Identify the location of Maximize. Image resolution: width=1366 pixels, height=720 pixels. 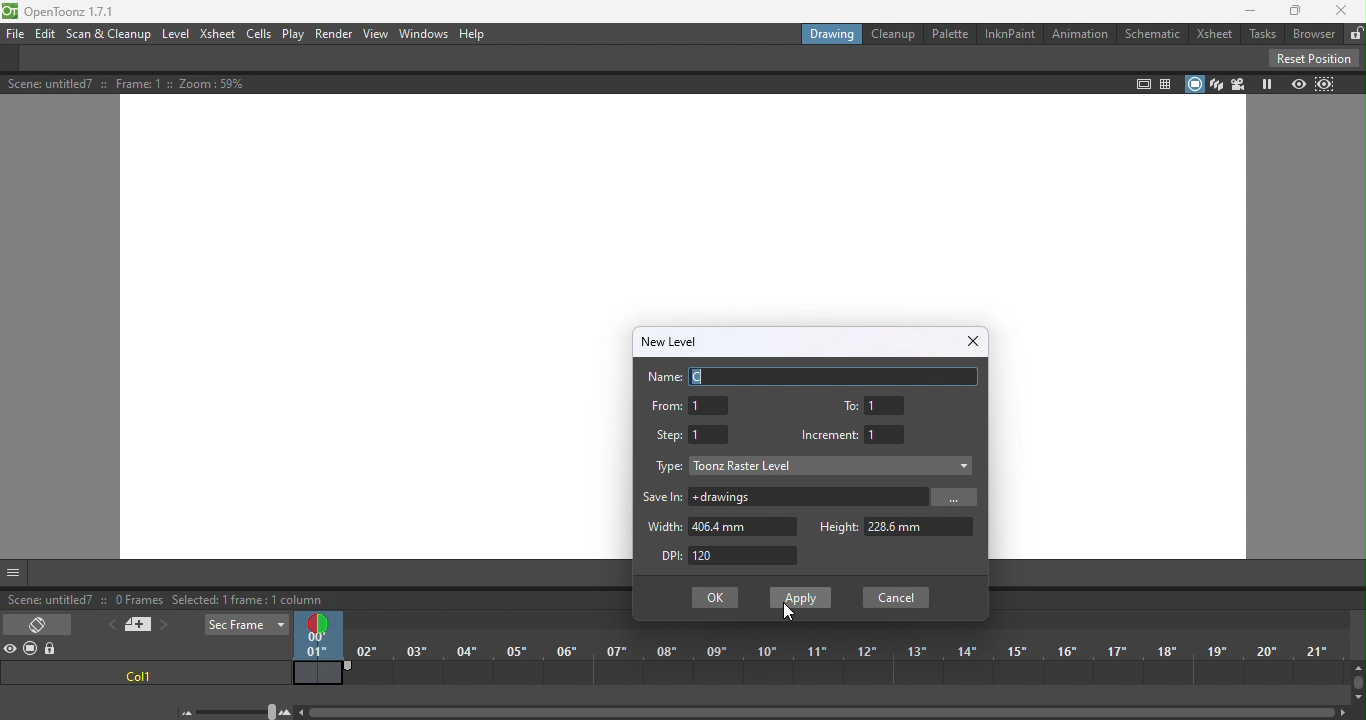
(1289, 11).